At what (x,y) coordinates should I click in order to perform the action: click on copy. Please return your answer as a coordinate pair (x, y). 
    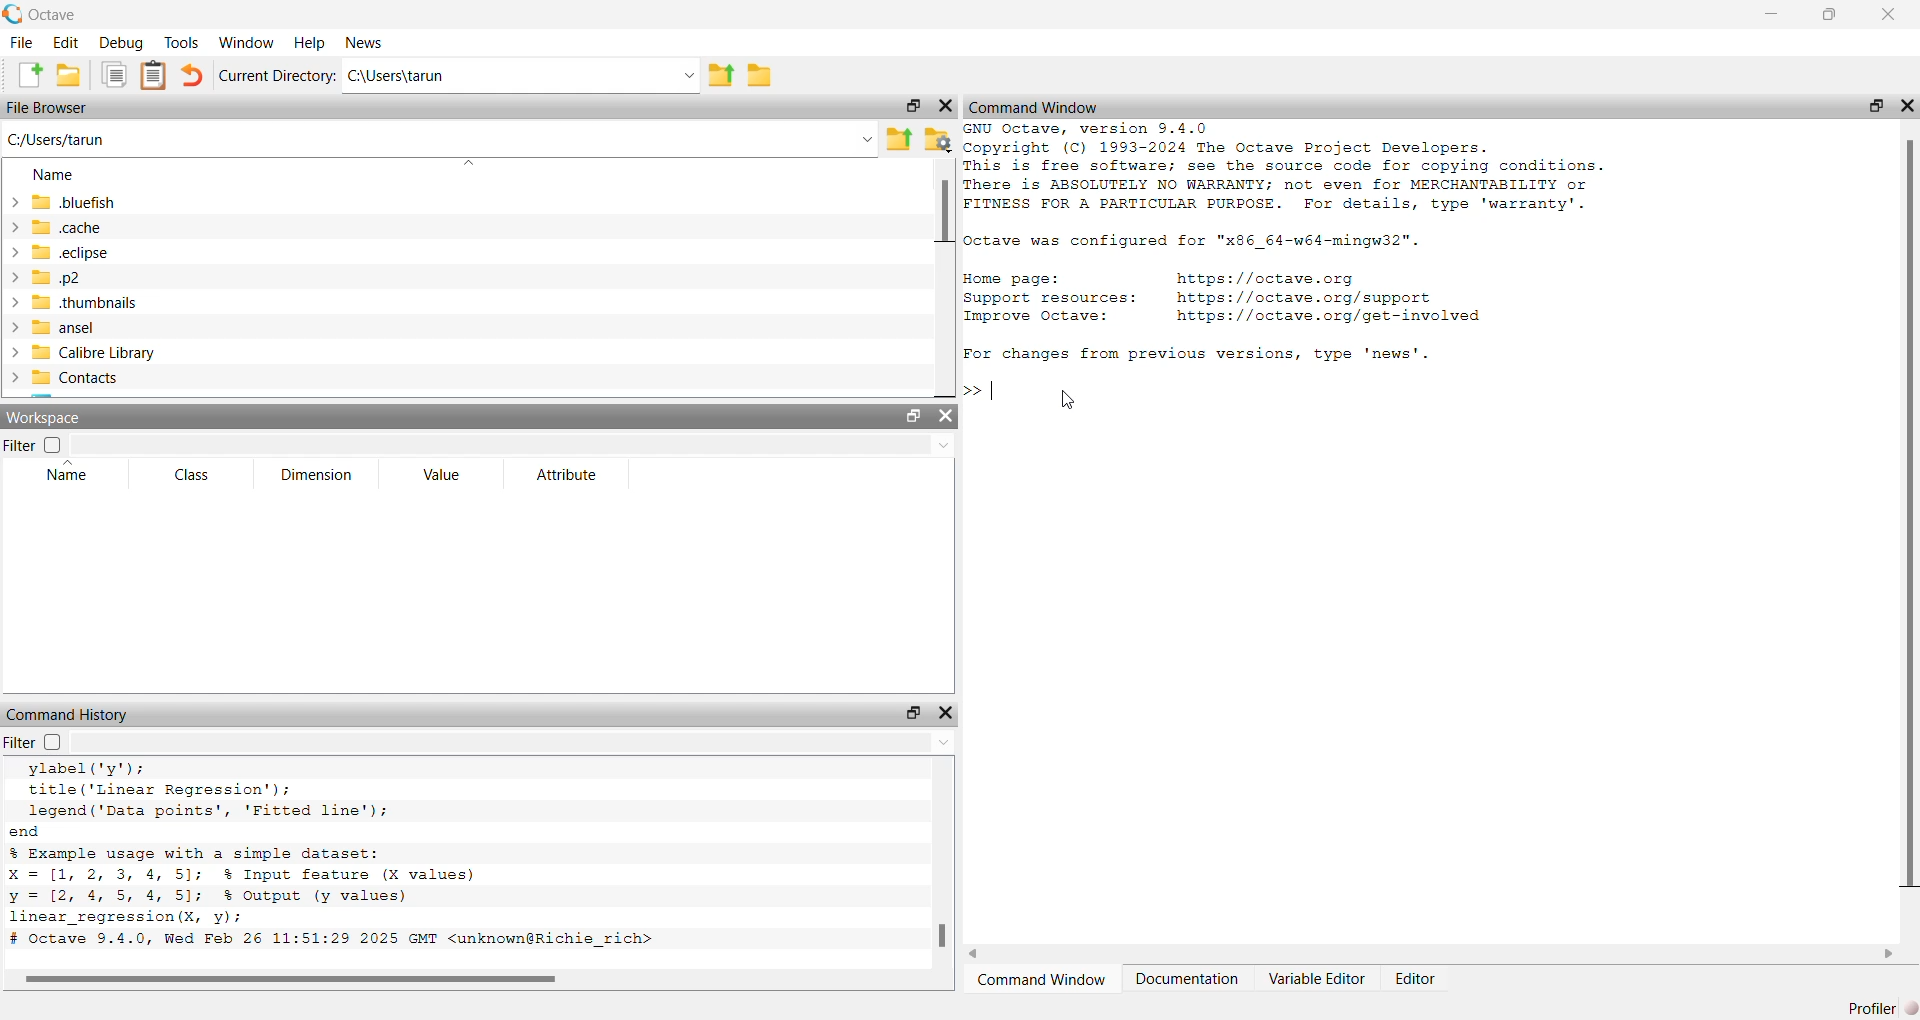
    Looking at the image, I should click on (114, 76).